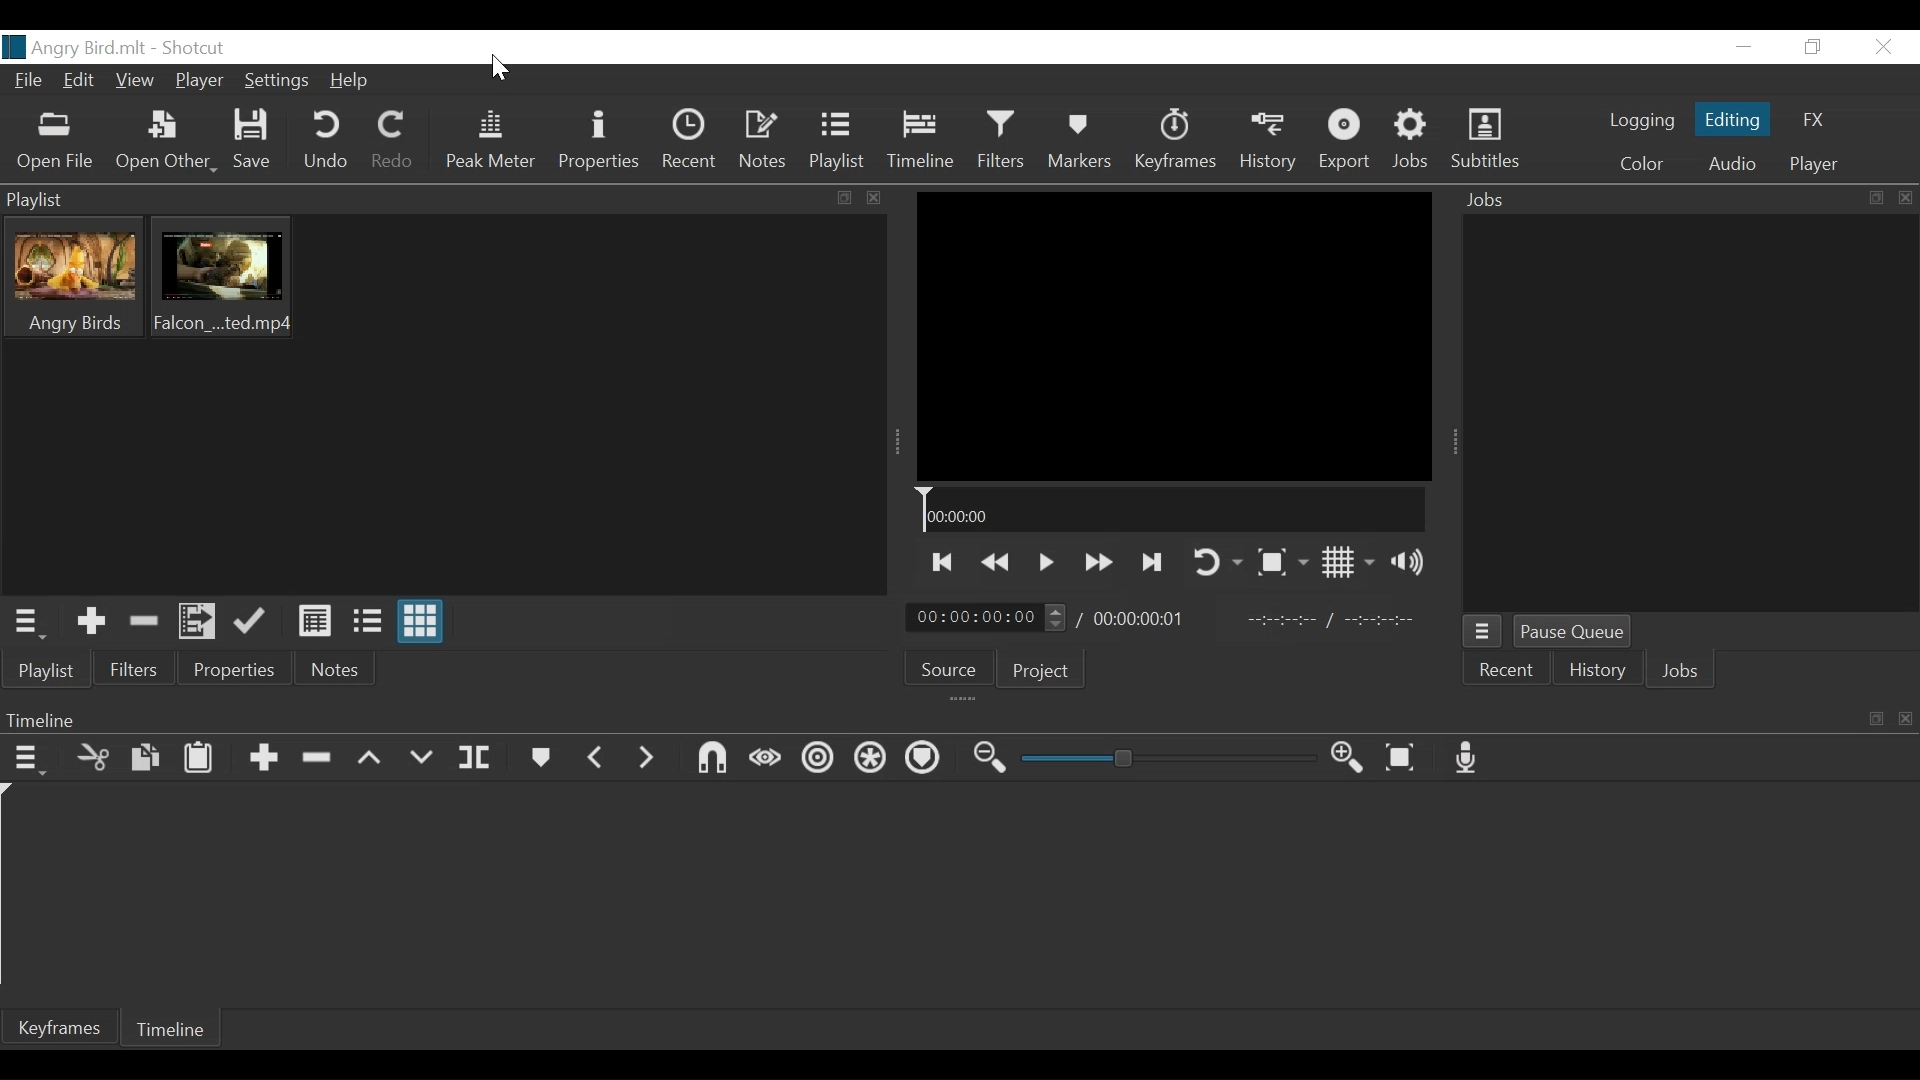 This screenshot has width=1920, height=1080. What do you see at coordinates (1467, 758) in the screenshot?
I see `Record audio` at bounding box center [1467, 758].